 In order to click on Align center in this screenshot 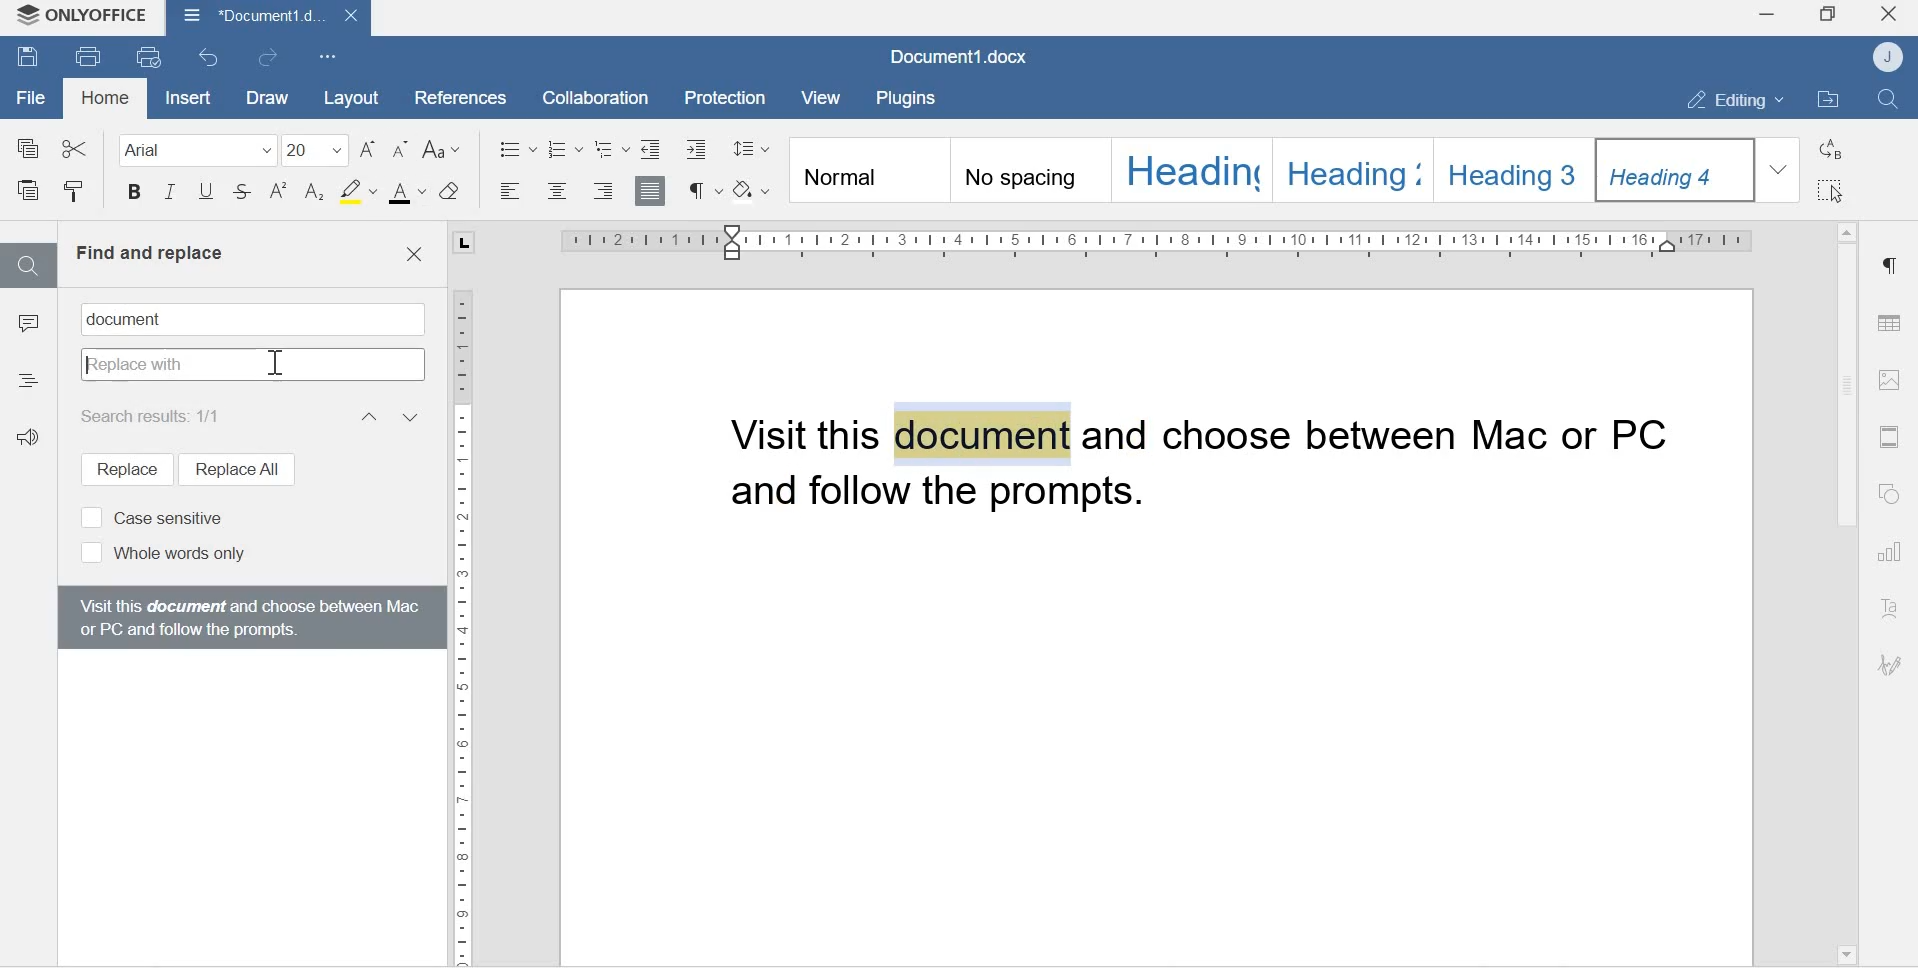, I will do `click(555, 192)`.